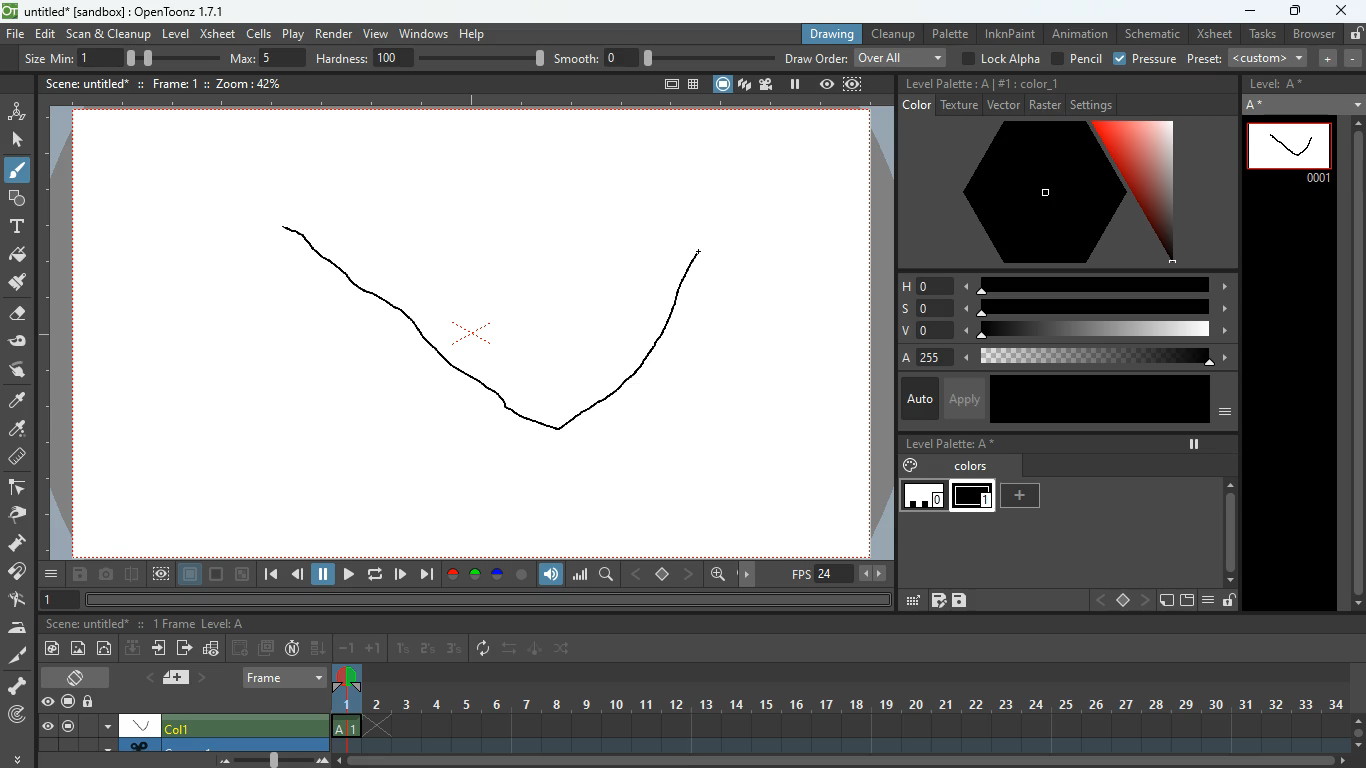 The width and height of the screenshot is (1366, 768). Describe the element at coordinates (15, 515) in the screenshot. I see `pick` at that location.